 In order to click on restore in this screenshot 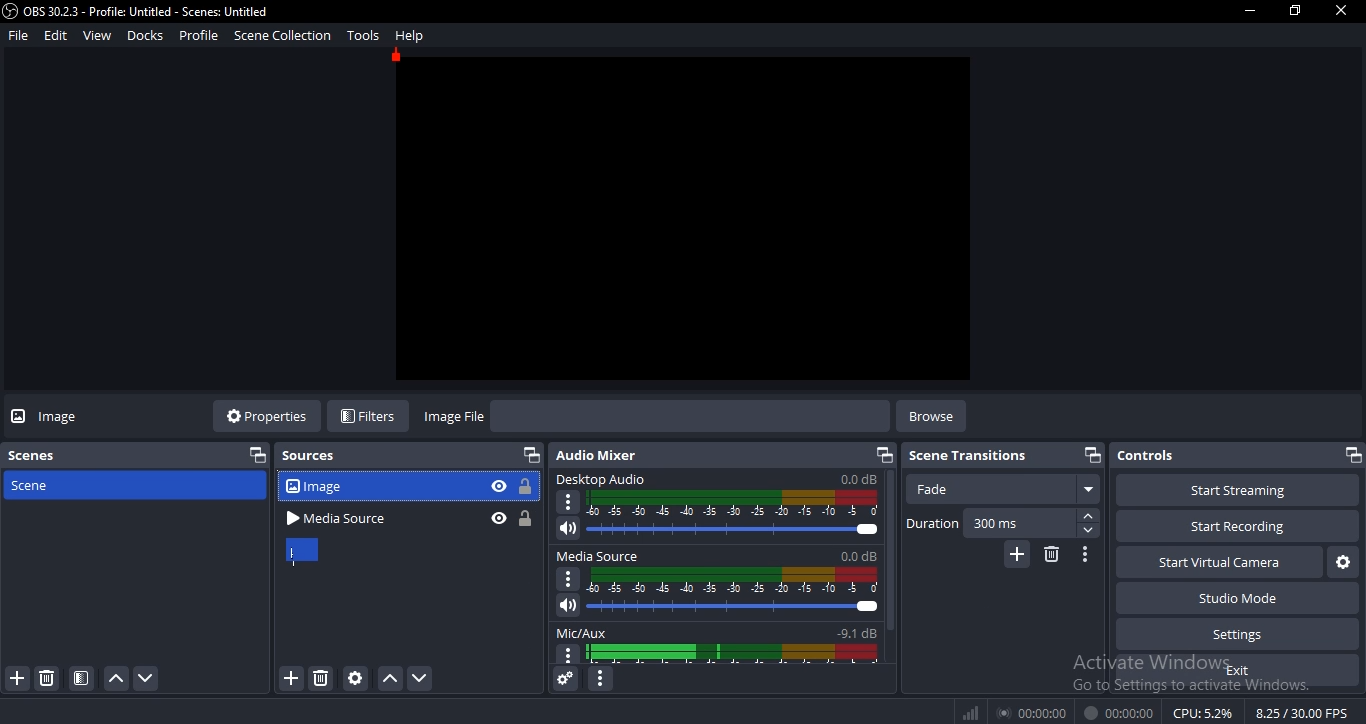, I will do `click(1355, 454)`.